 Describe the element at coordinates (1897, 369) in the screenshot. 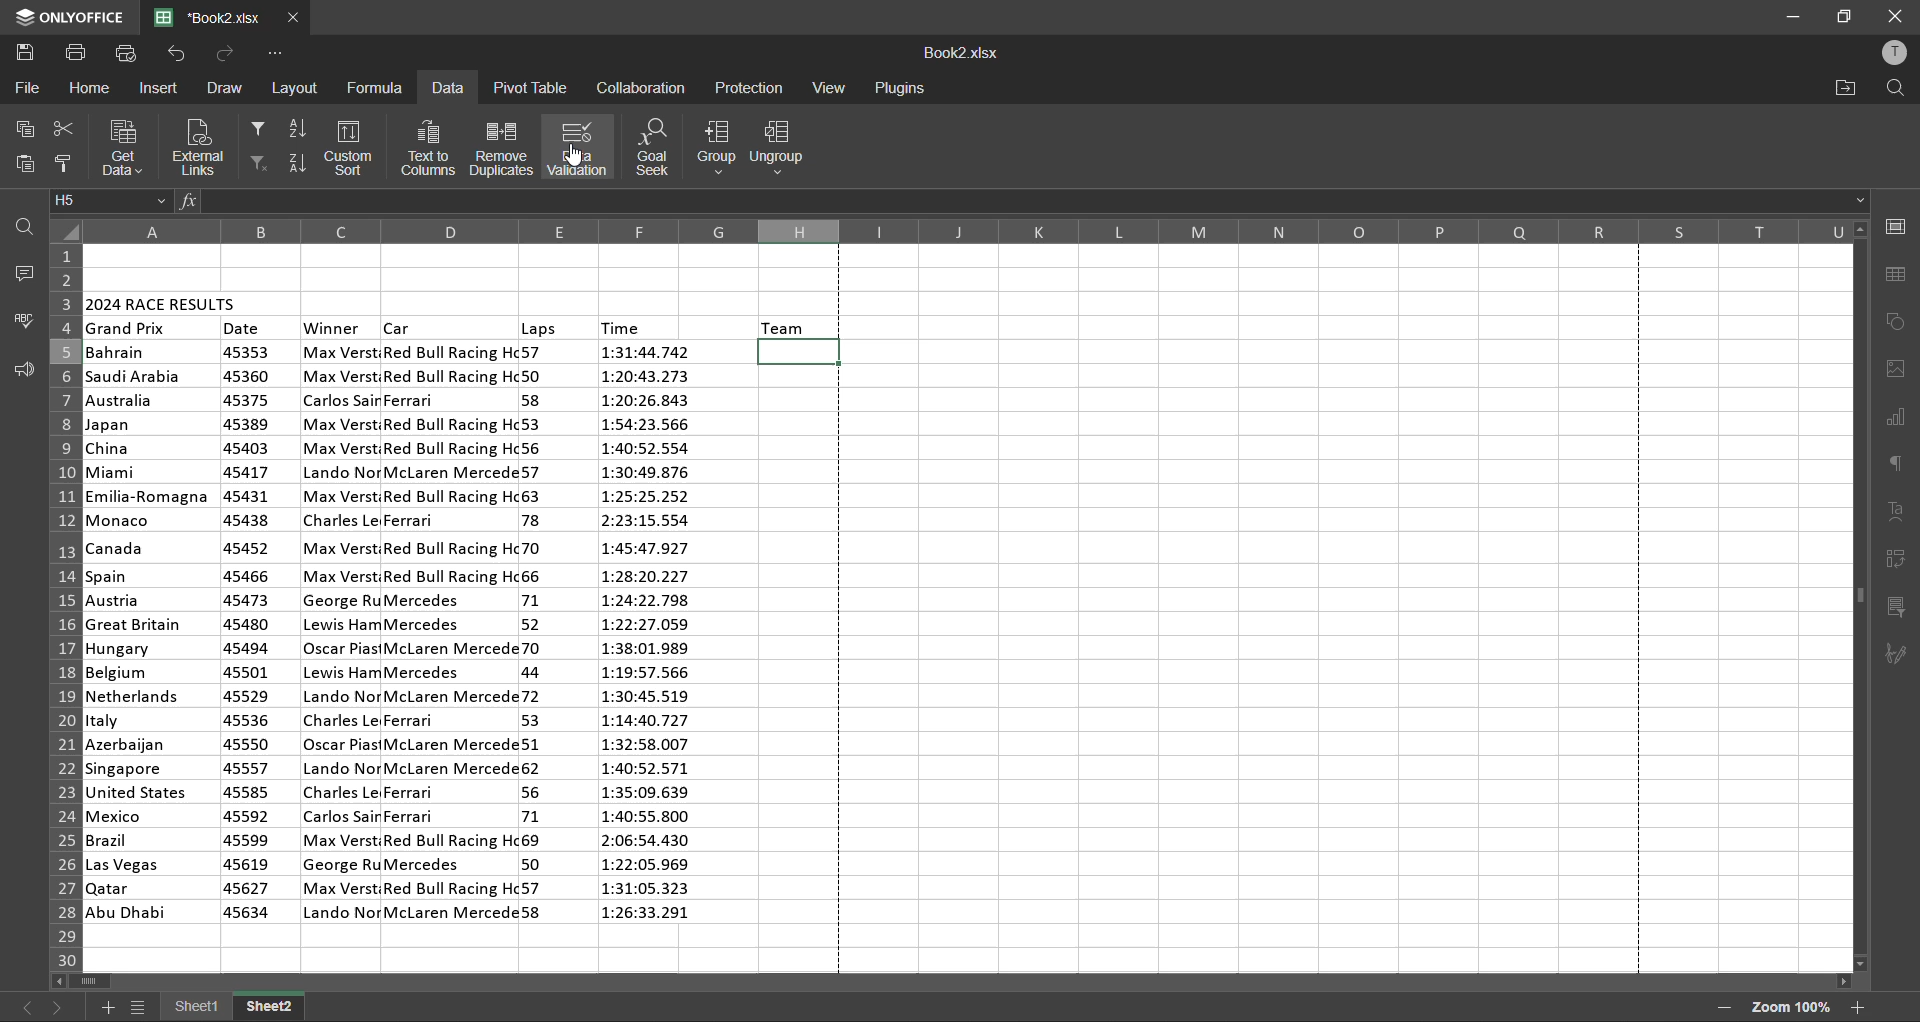

I see `images` at that location.